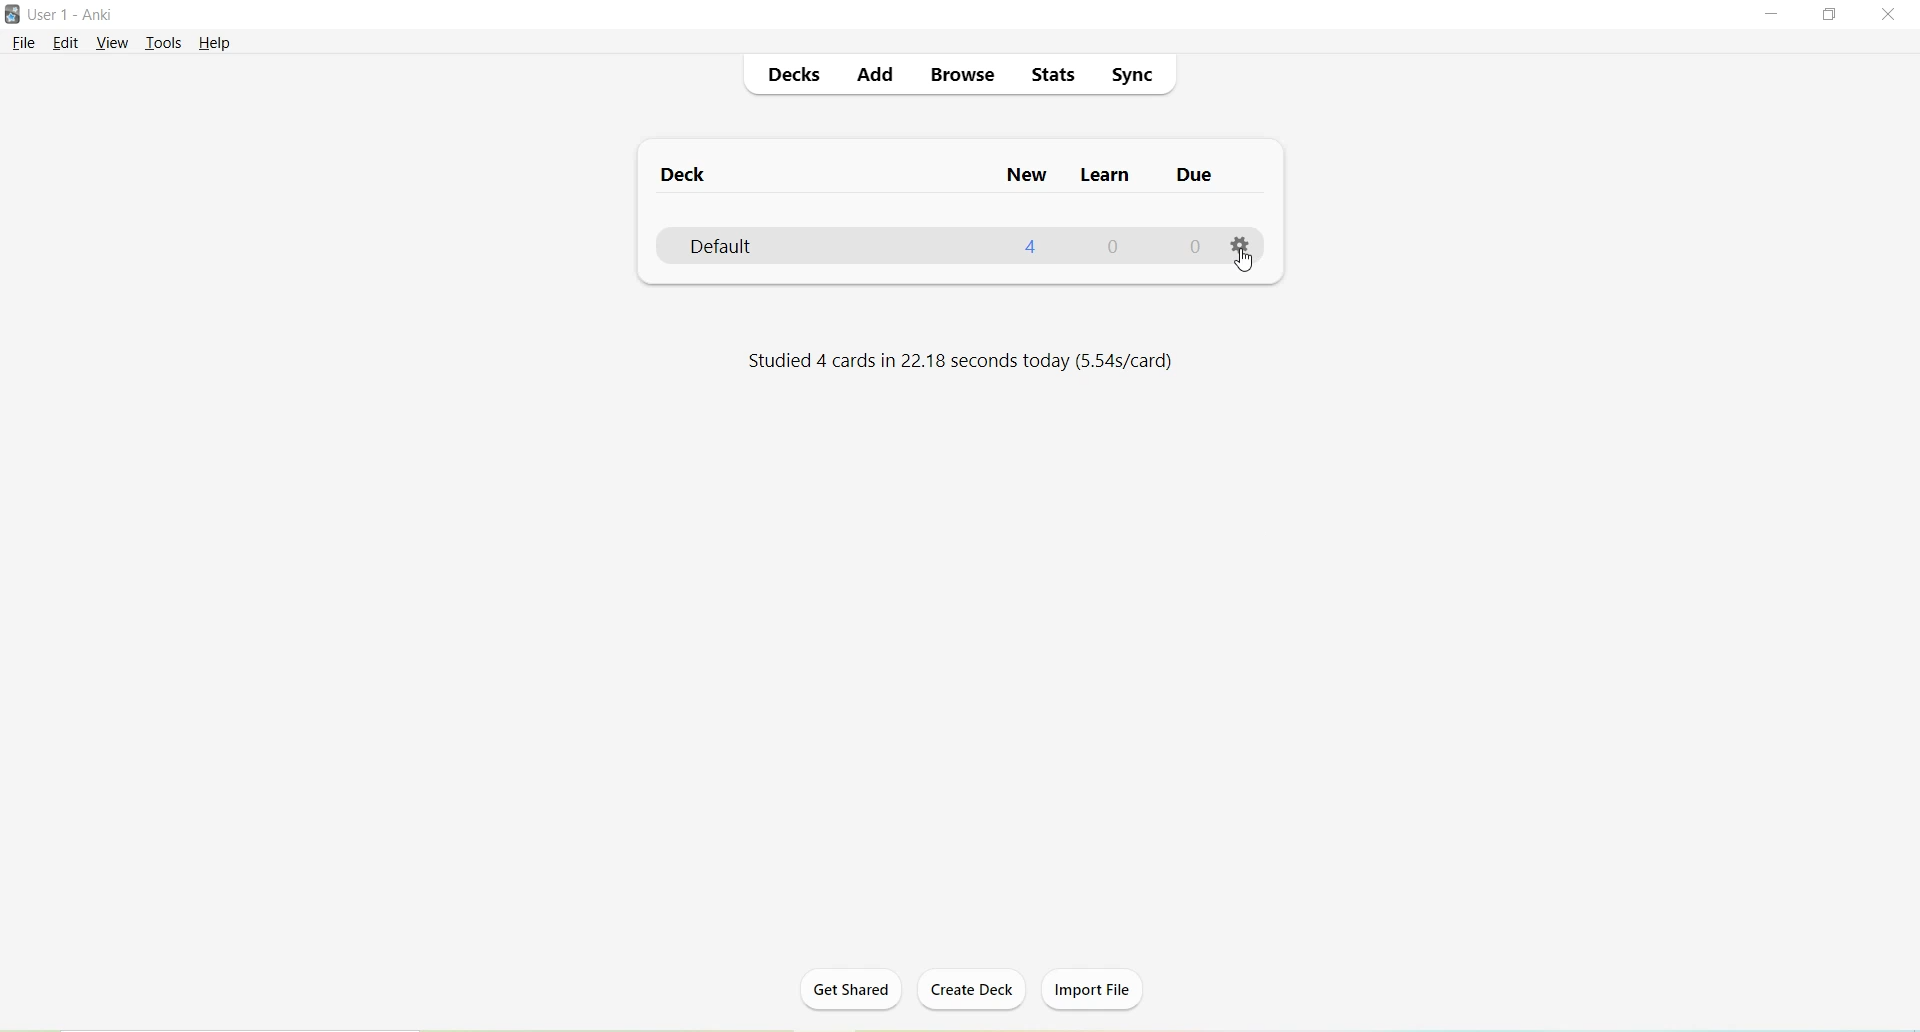 This screenshot has width=1920, height=1032. What do you see at coordinates (1053, 74) in the screenshot?
I see `Stats` at bounding box center [1053, 74].